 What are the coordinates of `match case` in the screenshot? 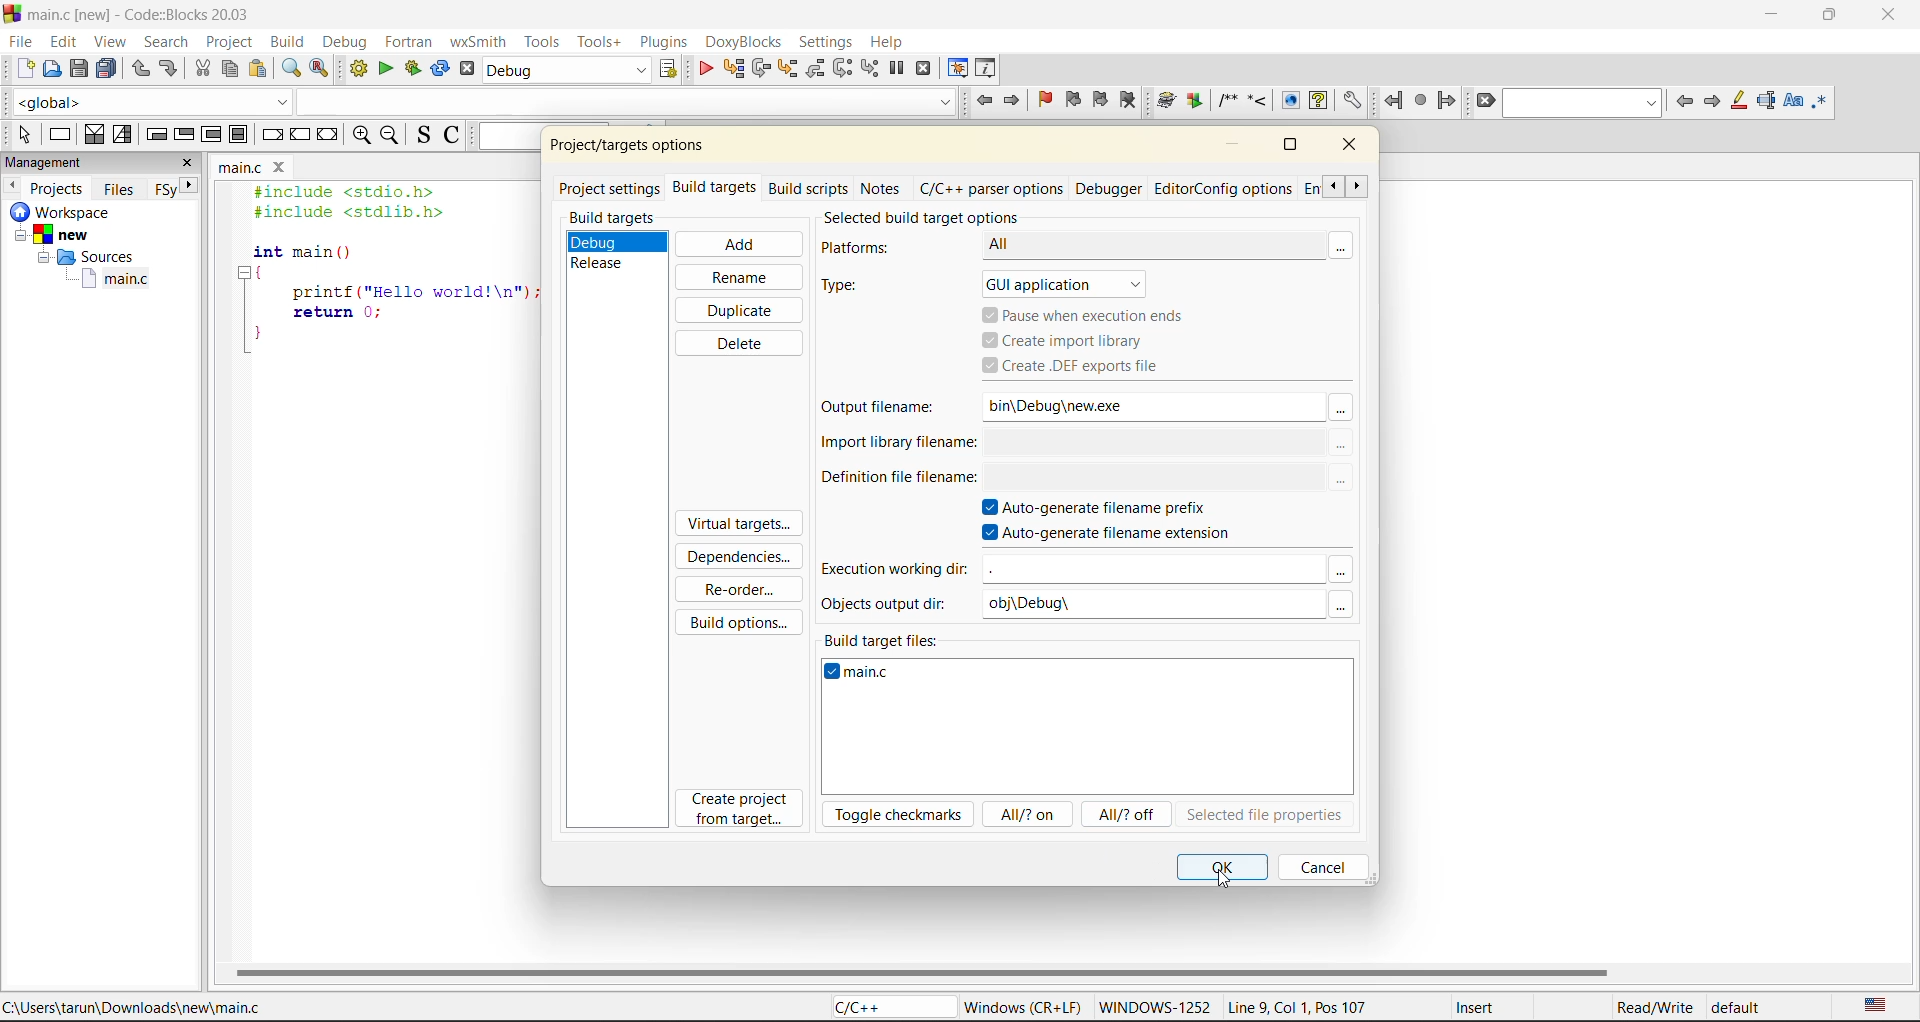 It's located at (1793, 103).